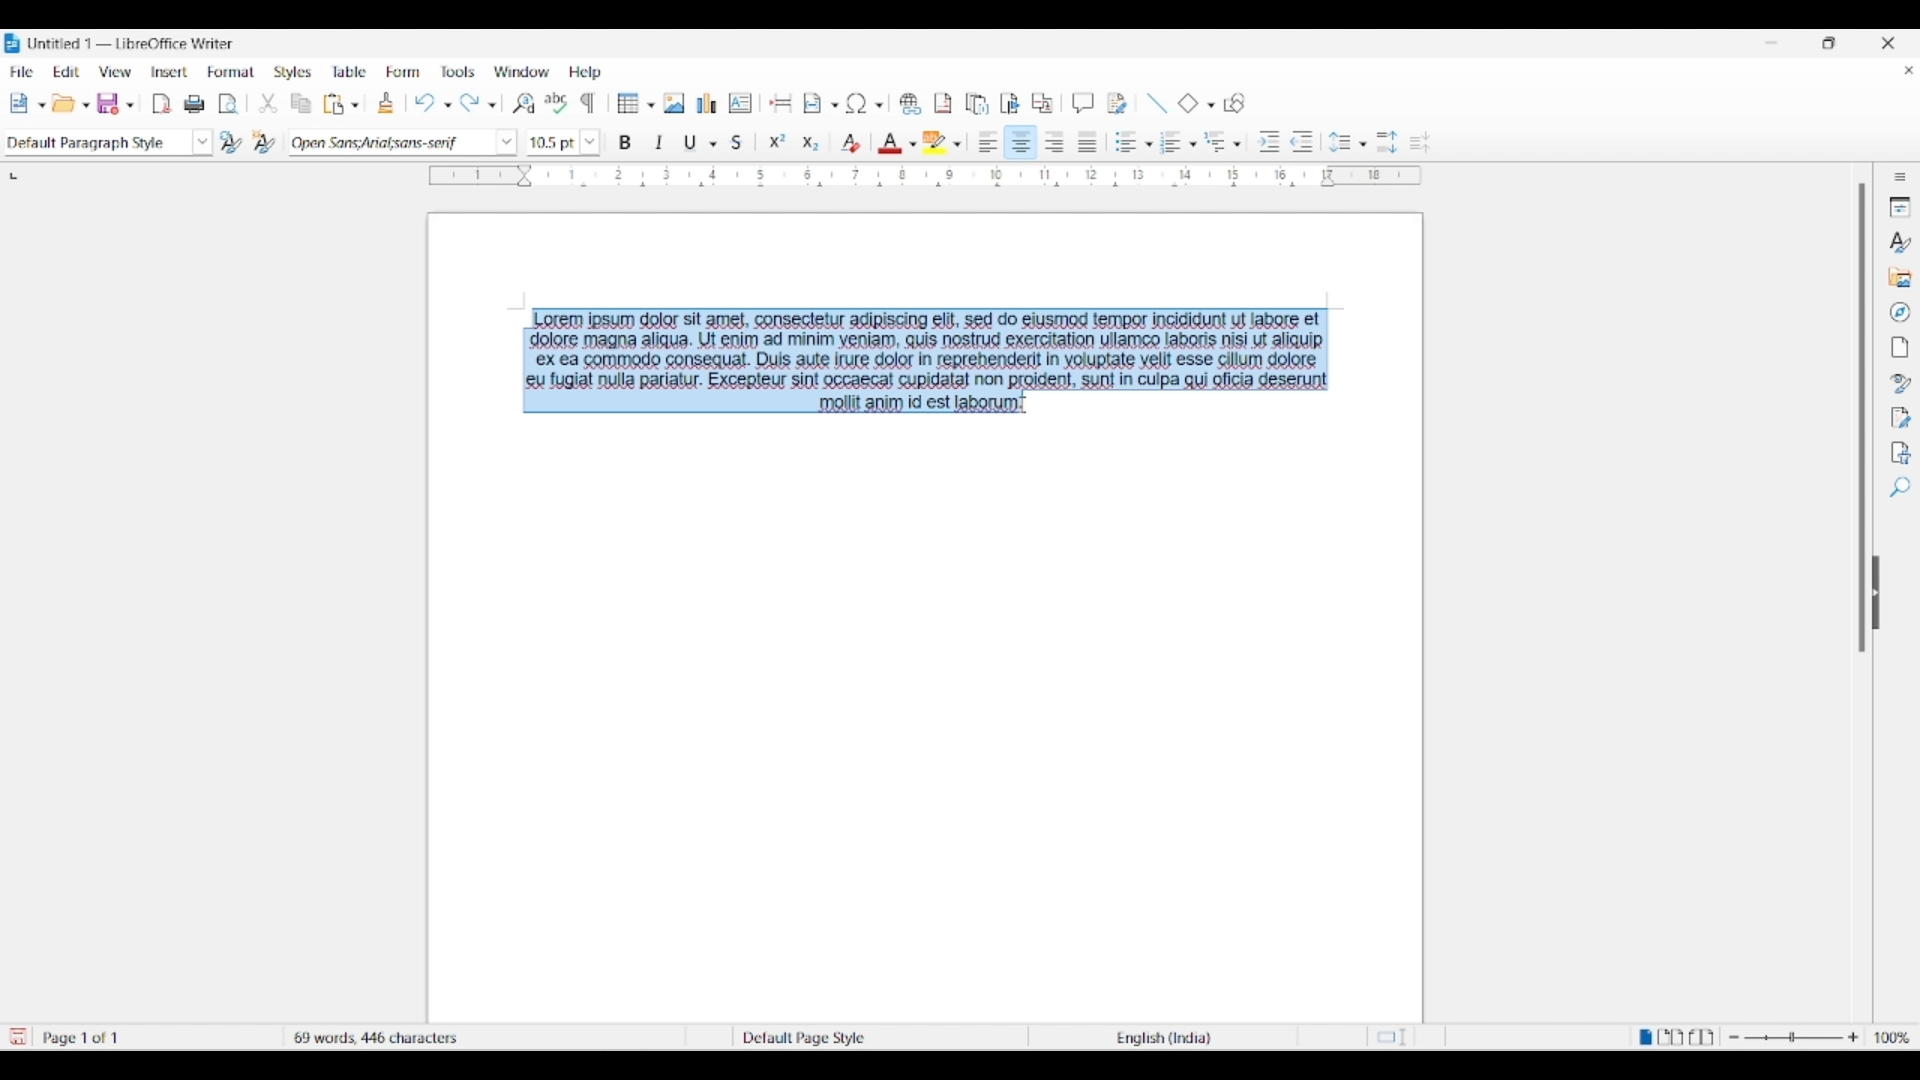  Describe the element at coordinates (552, 143) in the screenshot. I see `Manually change font size` at that location.